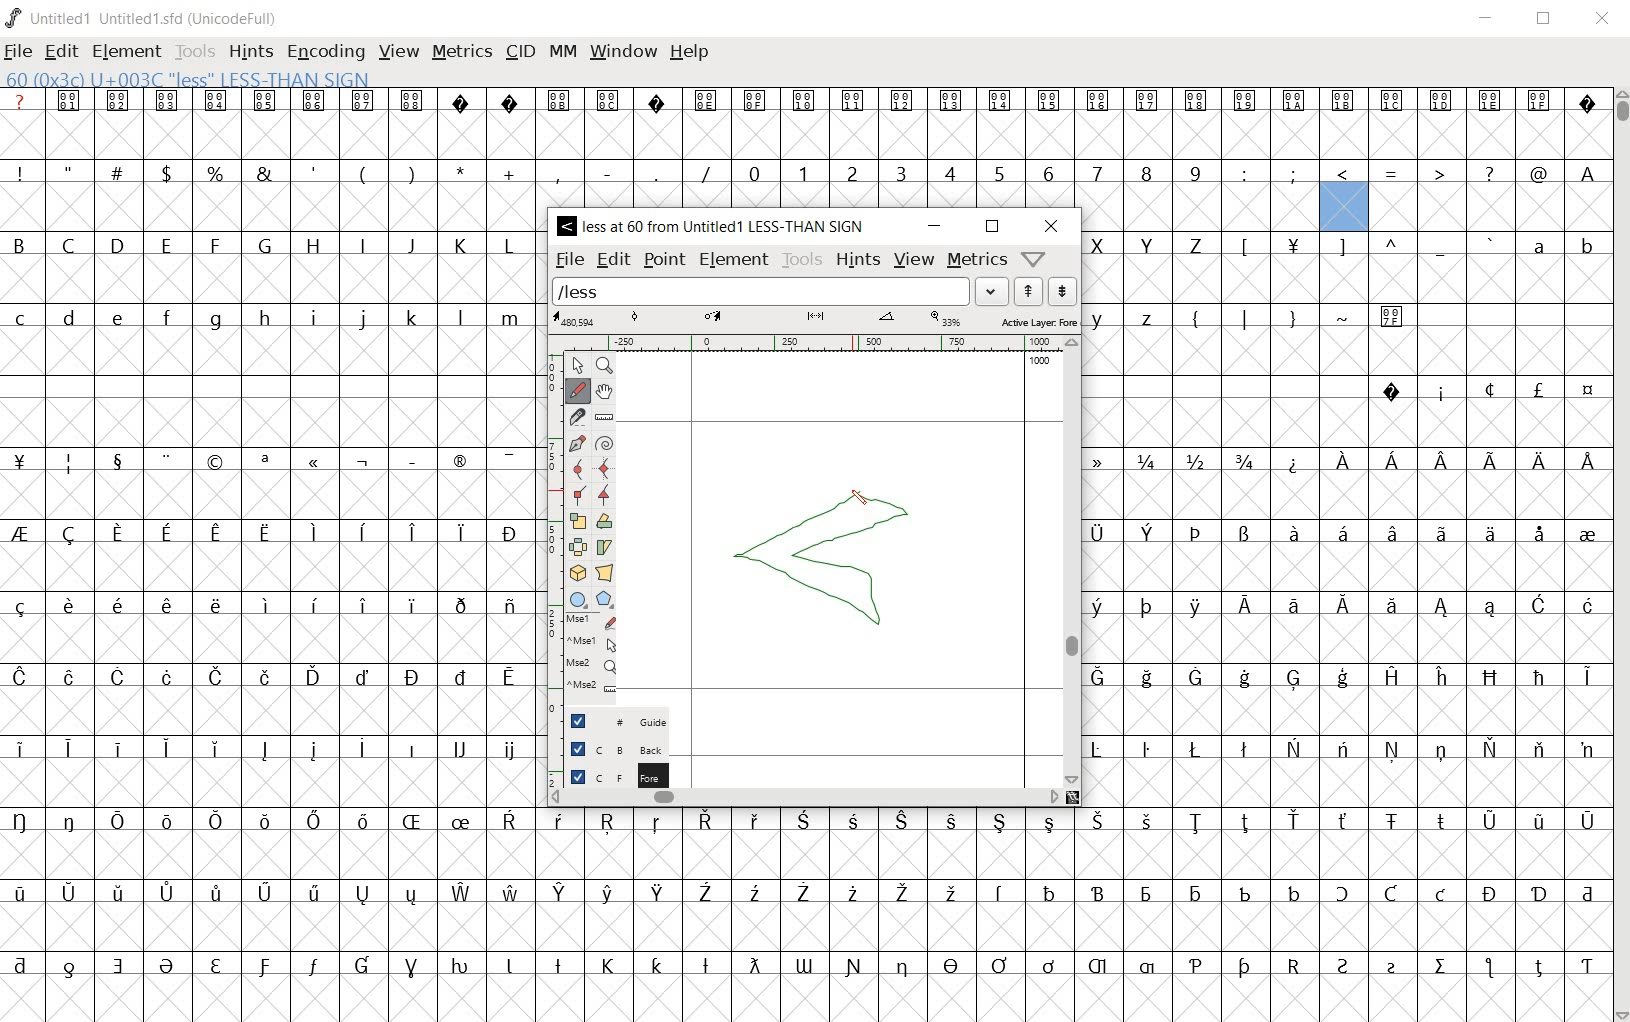 The image size is (1630, 1022). I want to click on show the next word on the list, so click(1032, 291).